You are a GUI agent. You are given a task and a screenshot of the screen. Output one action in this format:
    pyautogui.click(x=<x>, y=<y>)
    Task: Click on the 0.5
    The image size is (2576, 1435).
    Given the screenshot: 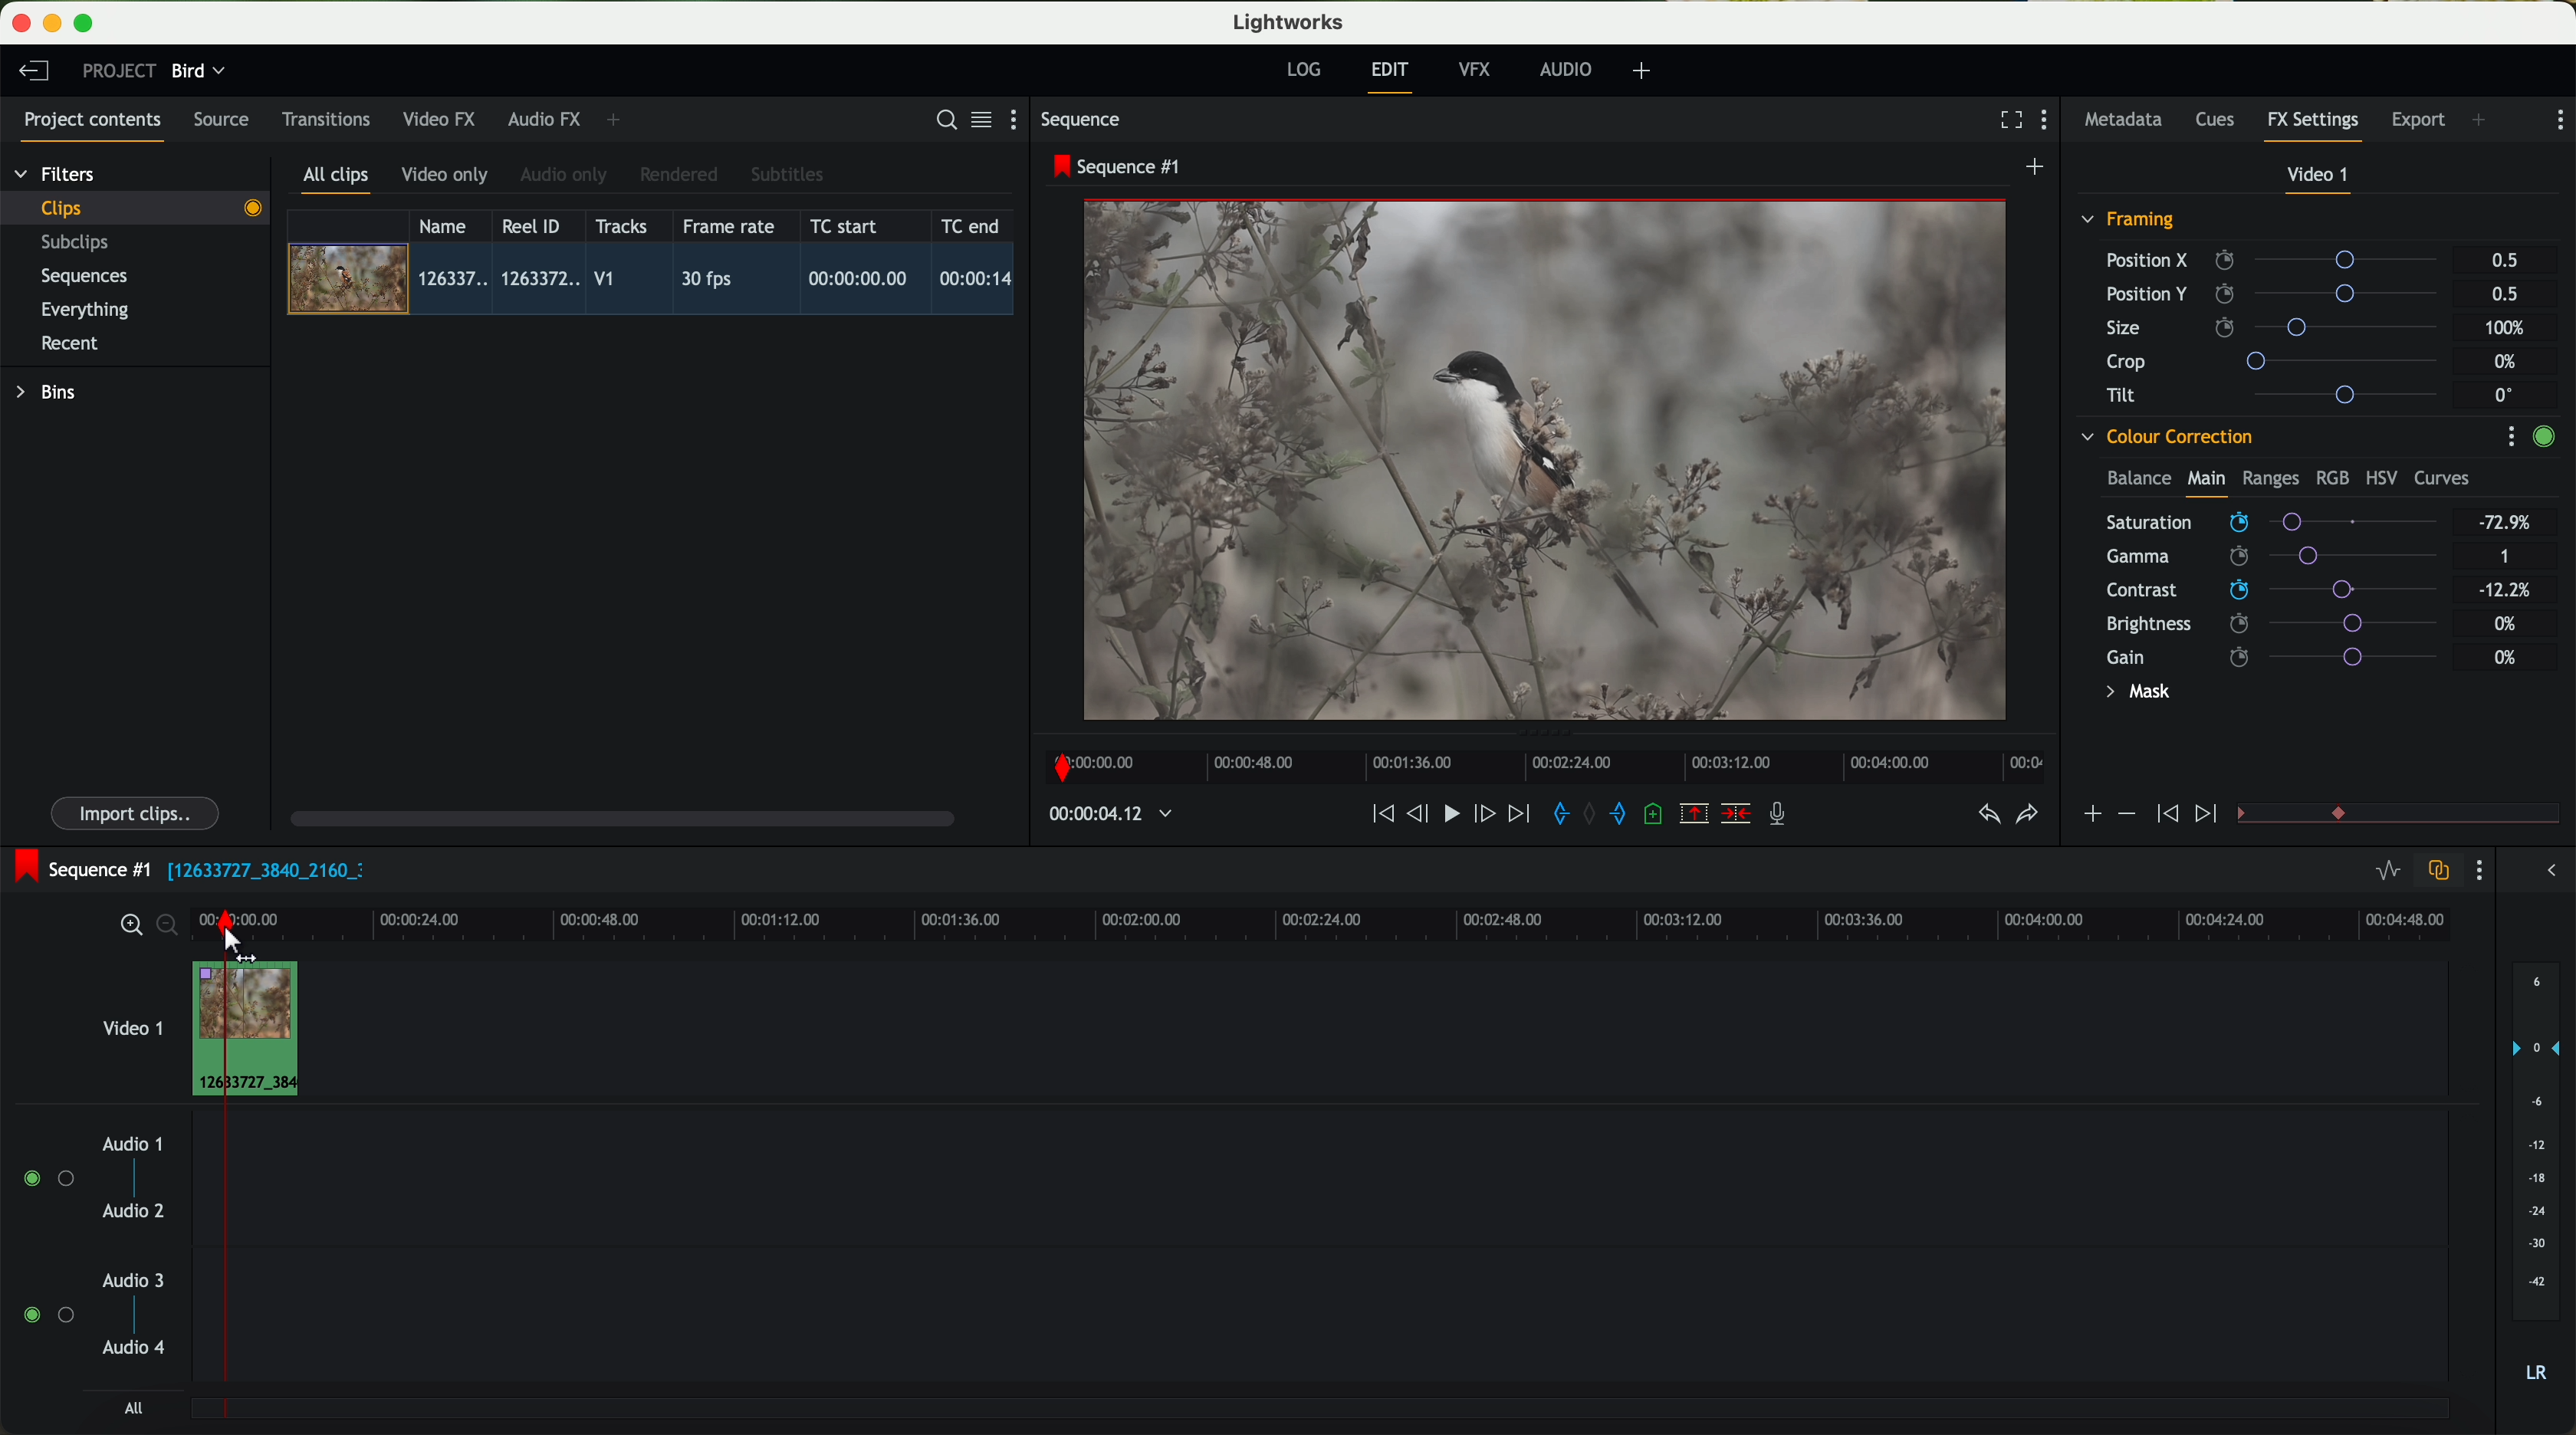 What is the action you would take?
    pyautogui.click(x=2503, y=293)
    